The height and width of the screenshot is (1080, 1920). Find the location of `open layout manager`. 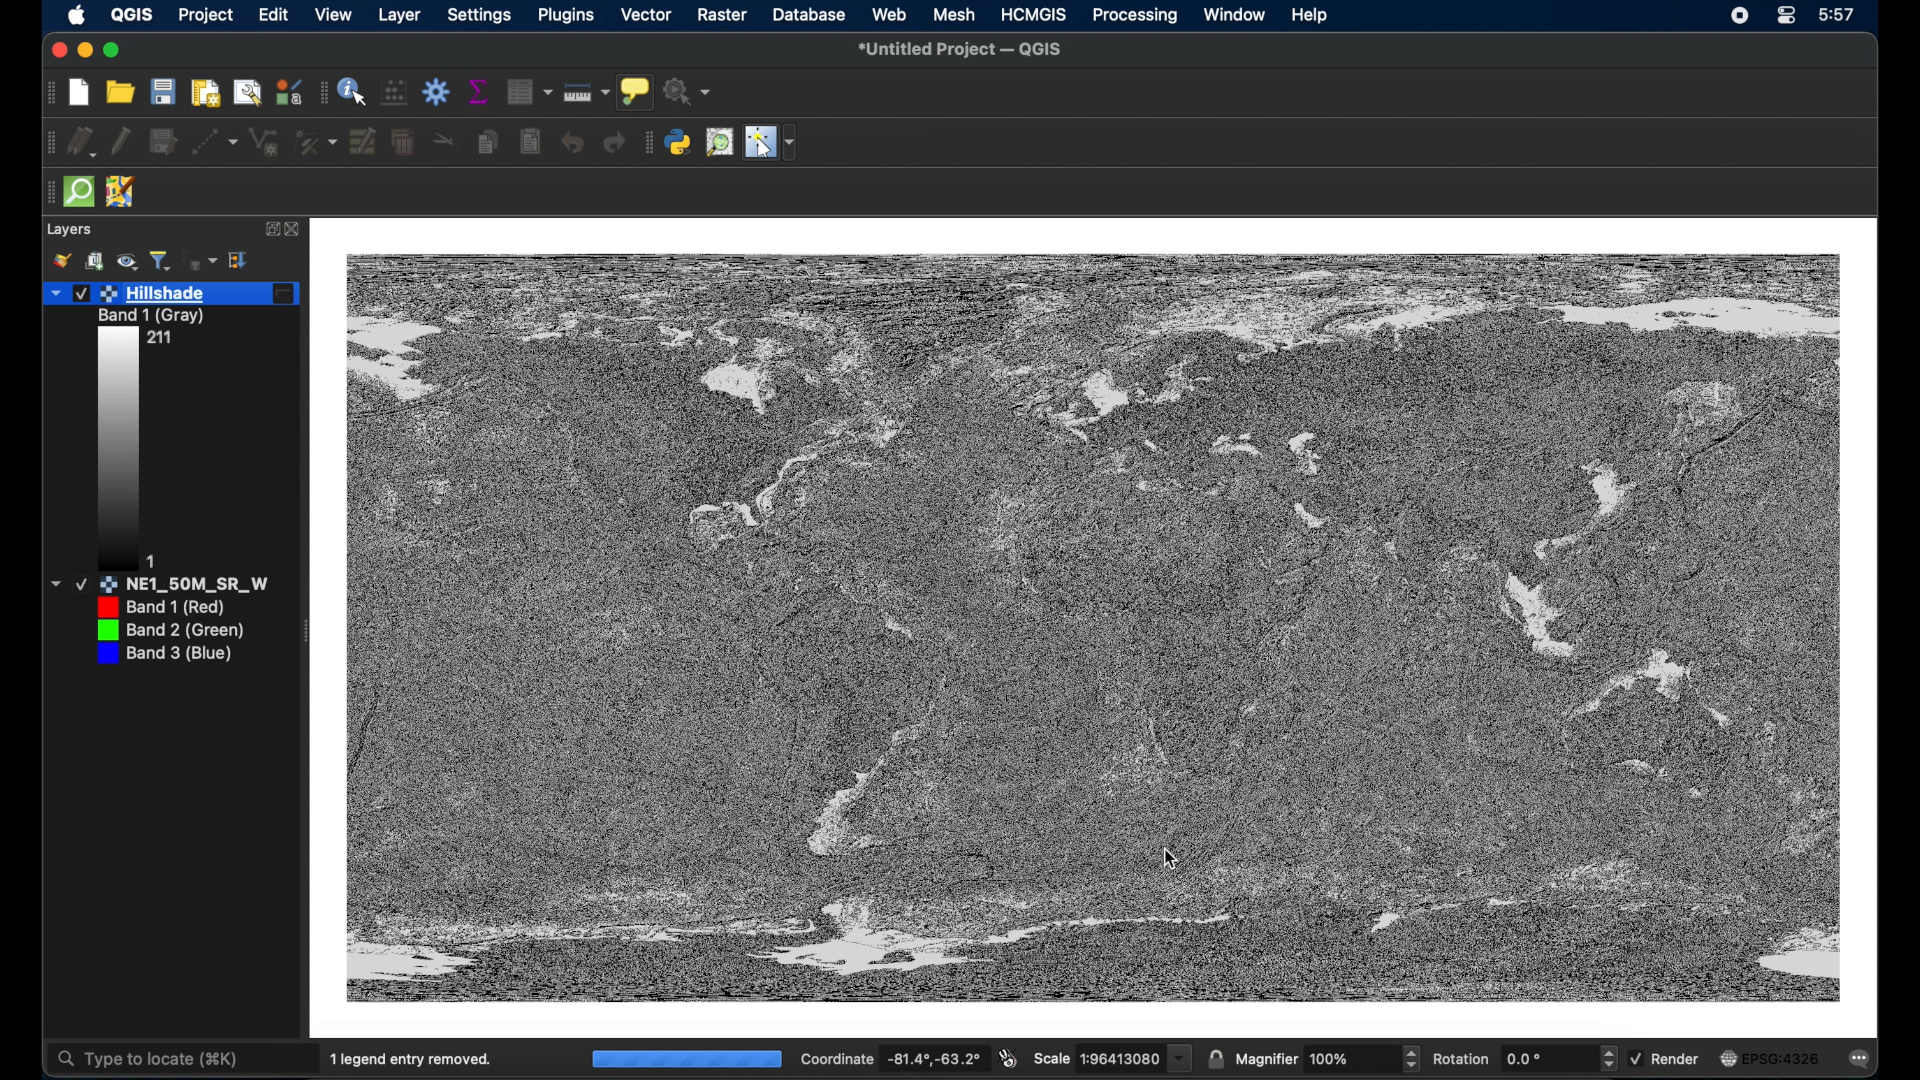

open layout manager is located at coordinates (248, 91).